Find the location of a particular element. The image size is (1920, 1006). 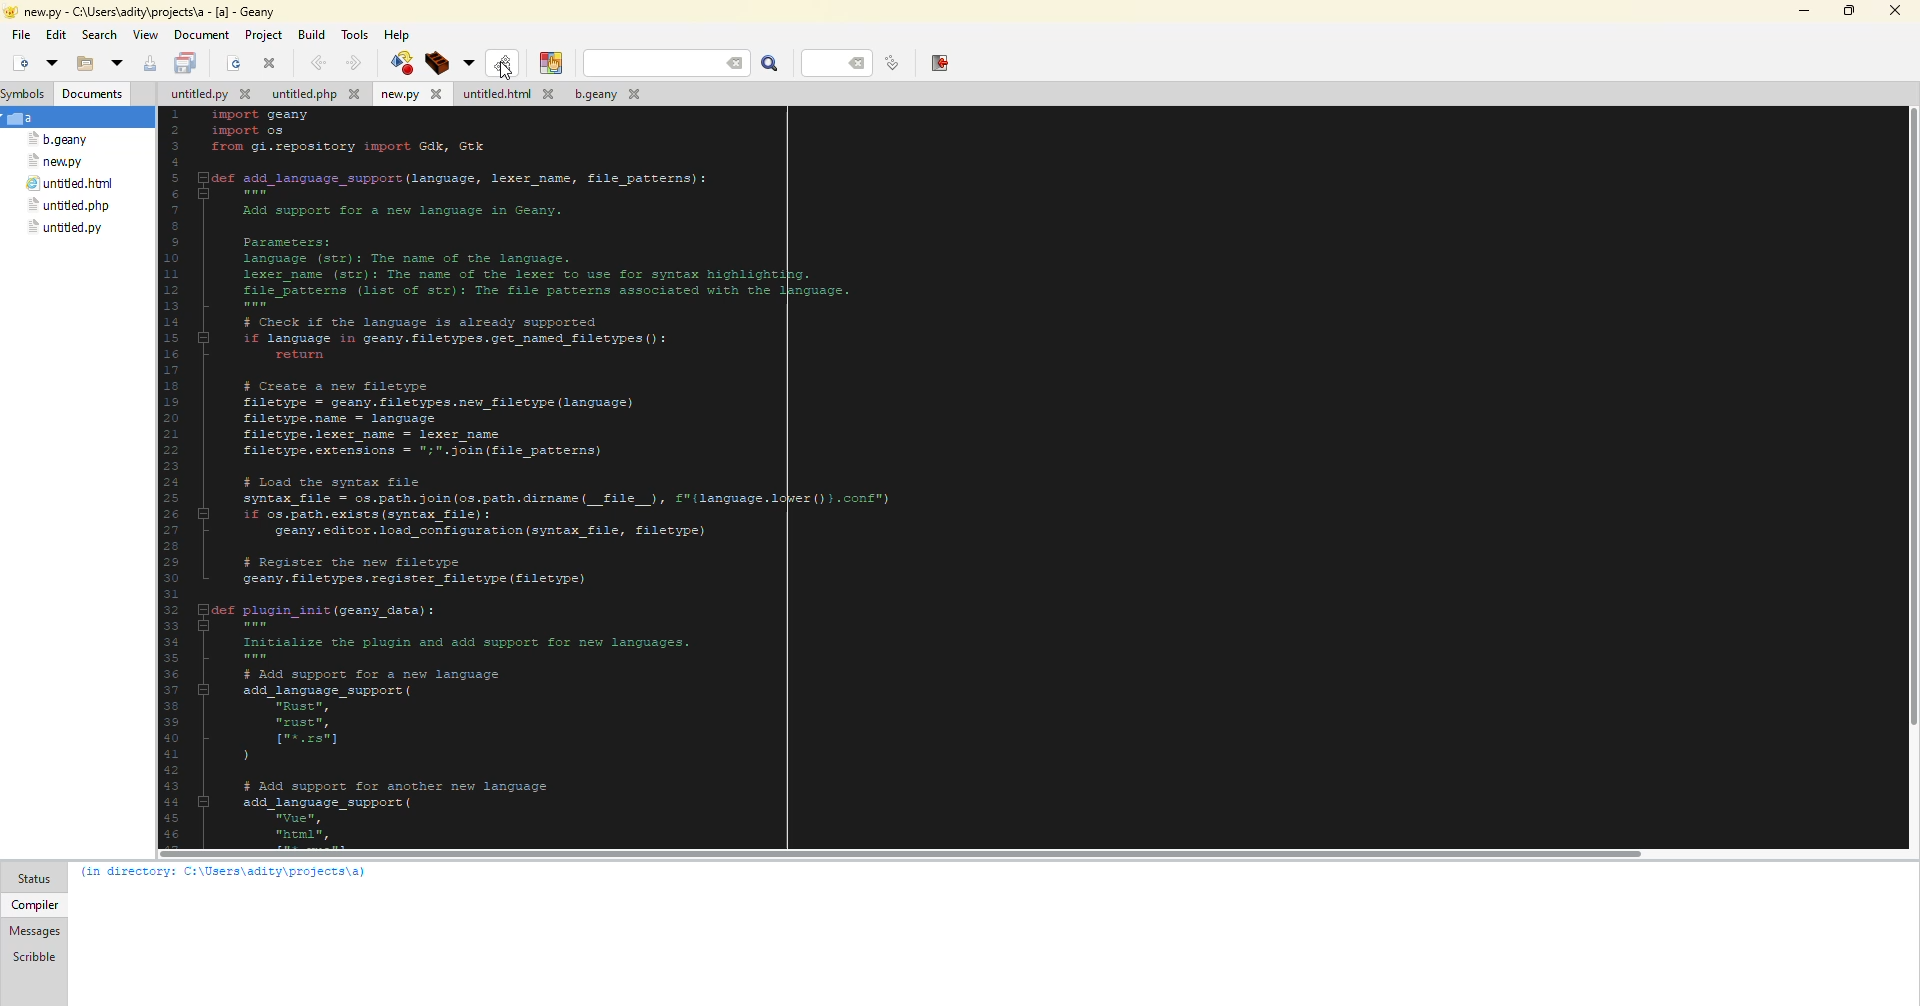

search is located at coordinates (695, 64).